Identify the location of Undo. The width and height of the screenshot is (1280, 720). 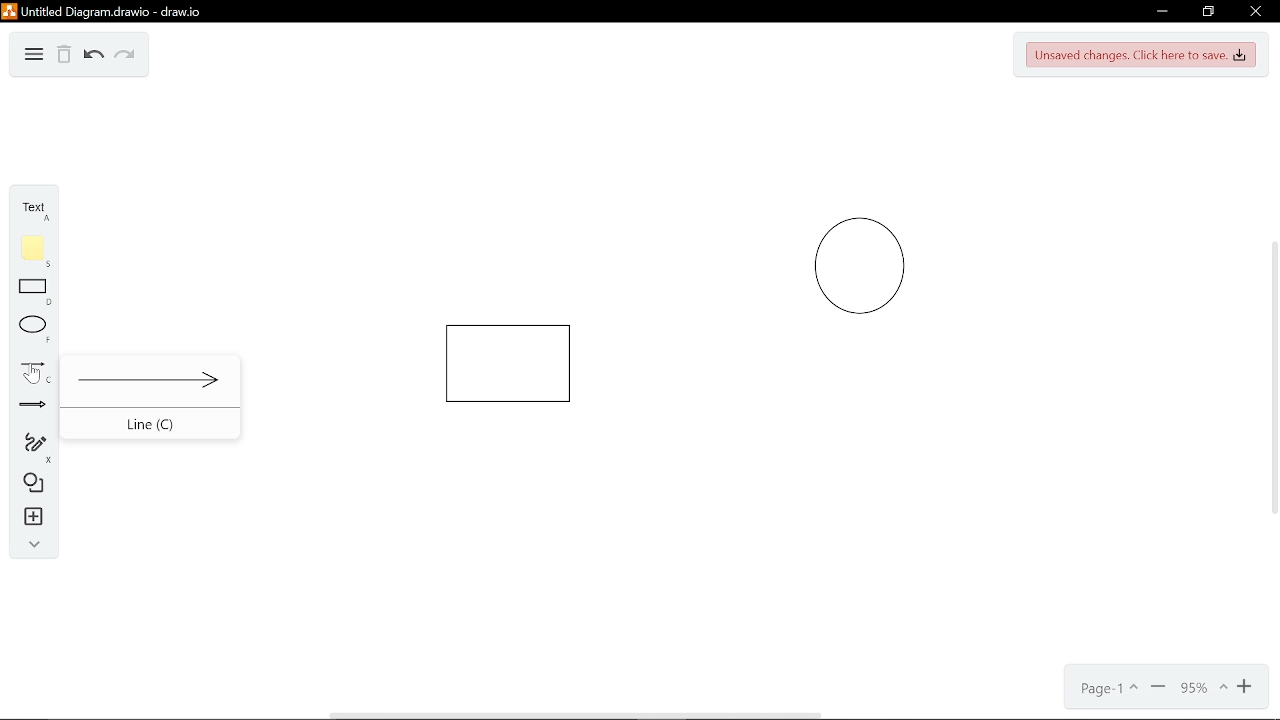
(92, 57).